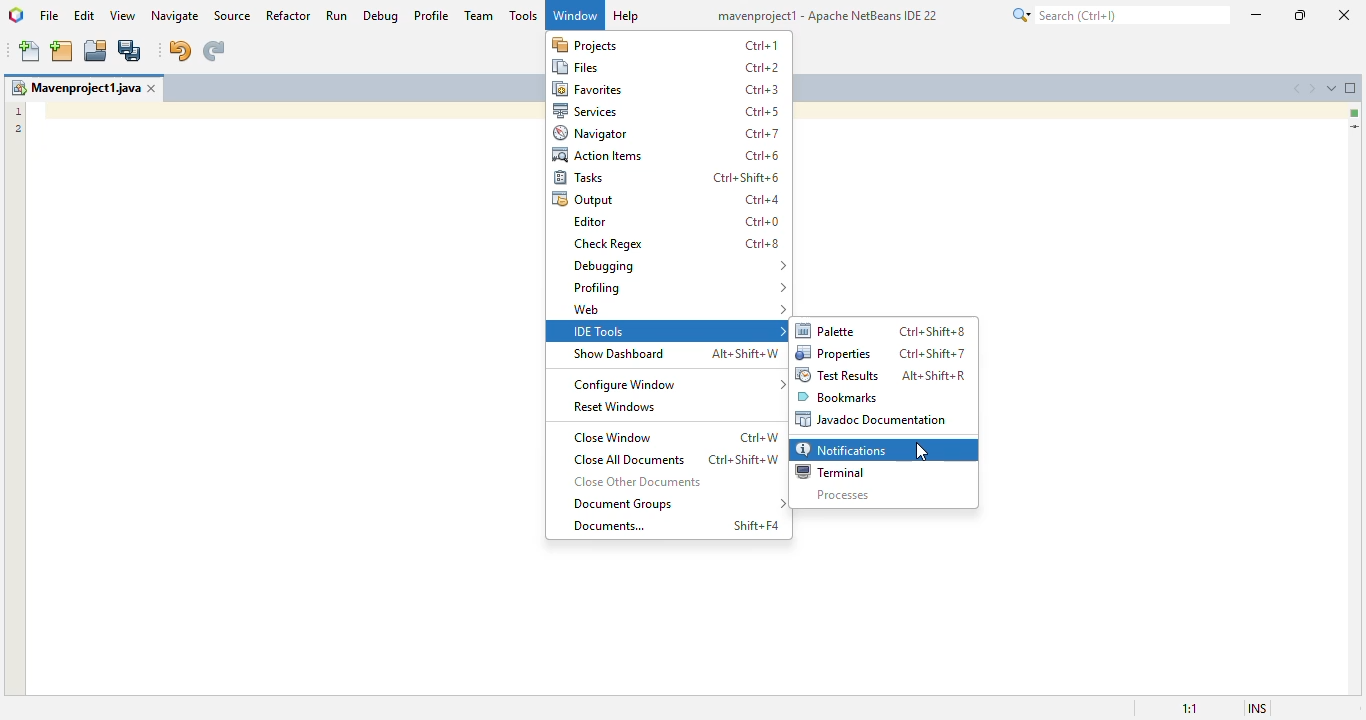 This screenshot has height=720, width=1366. What do you see at coordinates (830, 15) in the screenshot?
I see `mavenproject1 - Apache Netbeans IDE 23` at bounding box center [830, 15].